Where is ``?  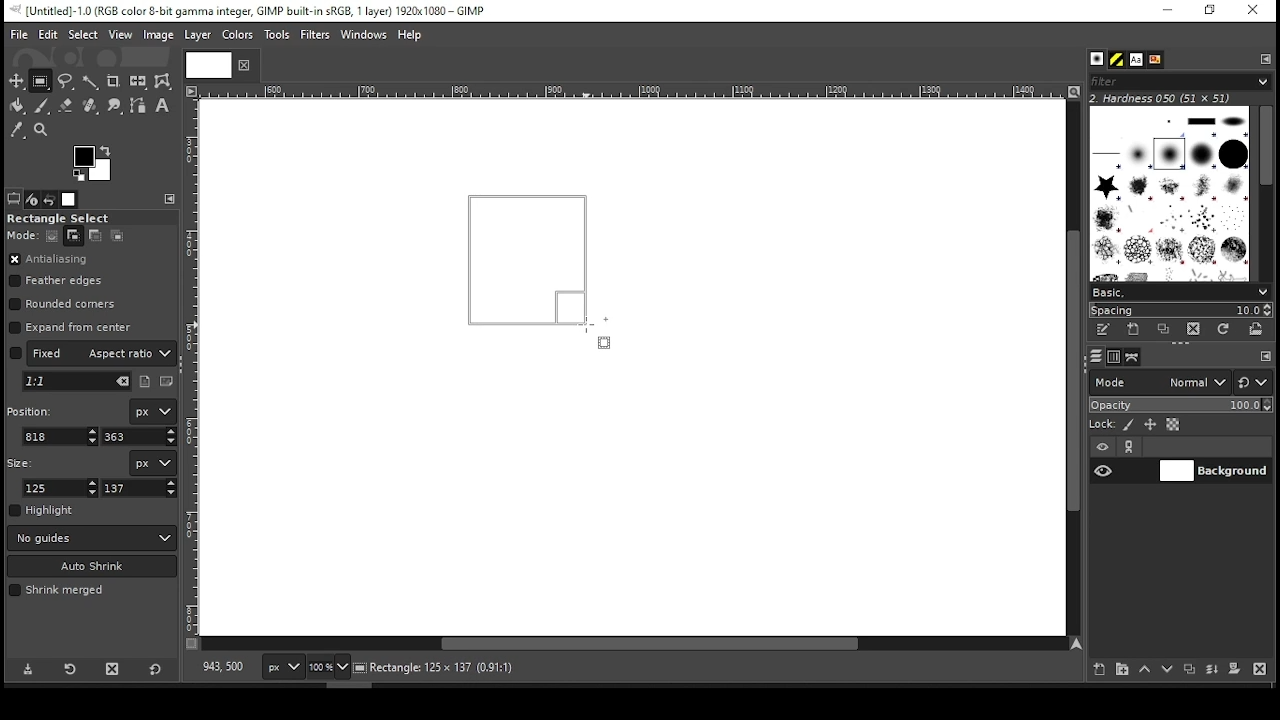
 is located at coordinates (193, 367).